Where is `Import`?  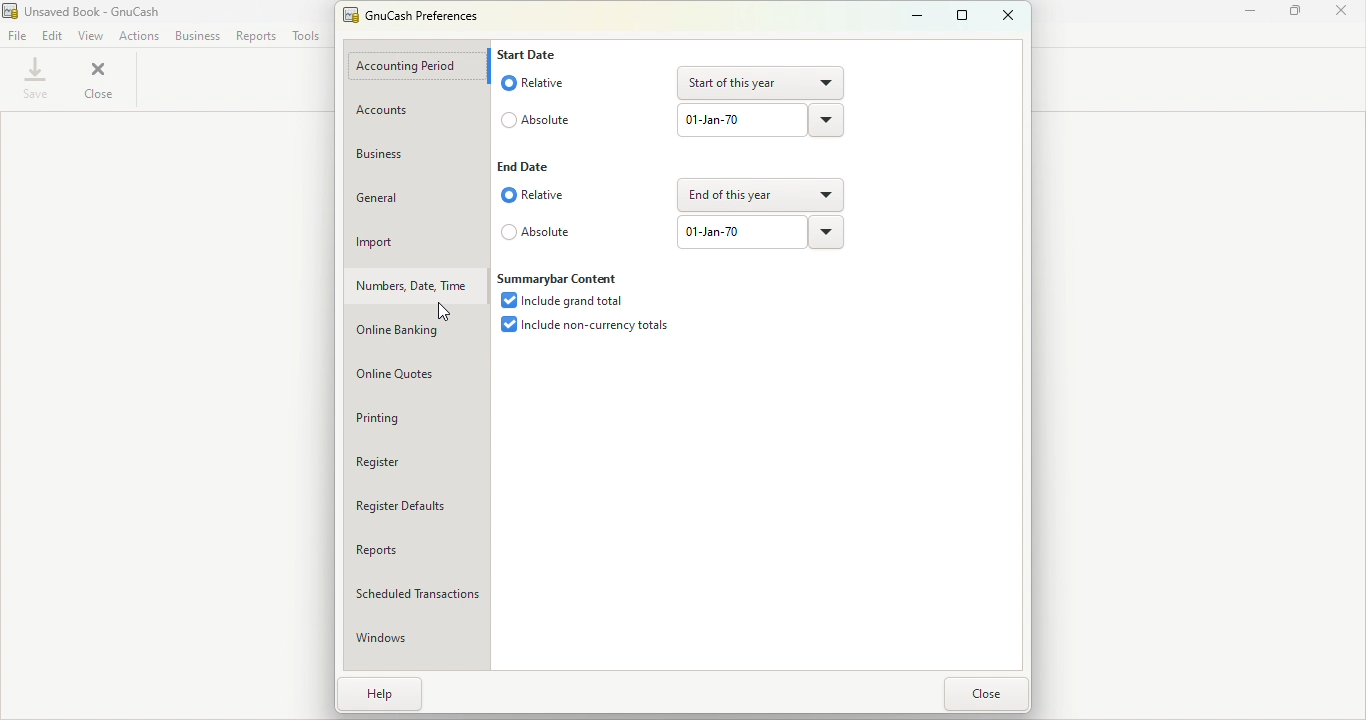
Import is located at coordinates (402, 241).